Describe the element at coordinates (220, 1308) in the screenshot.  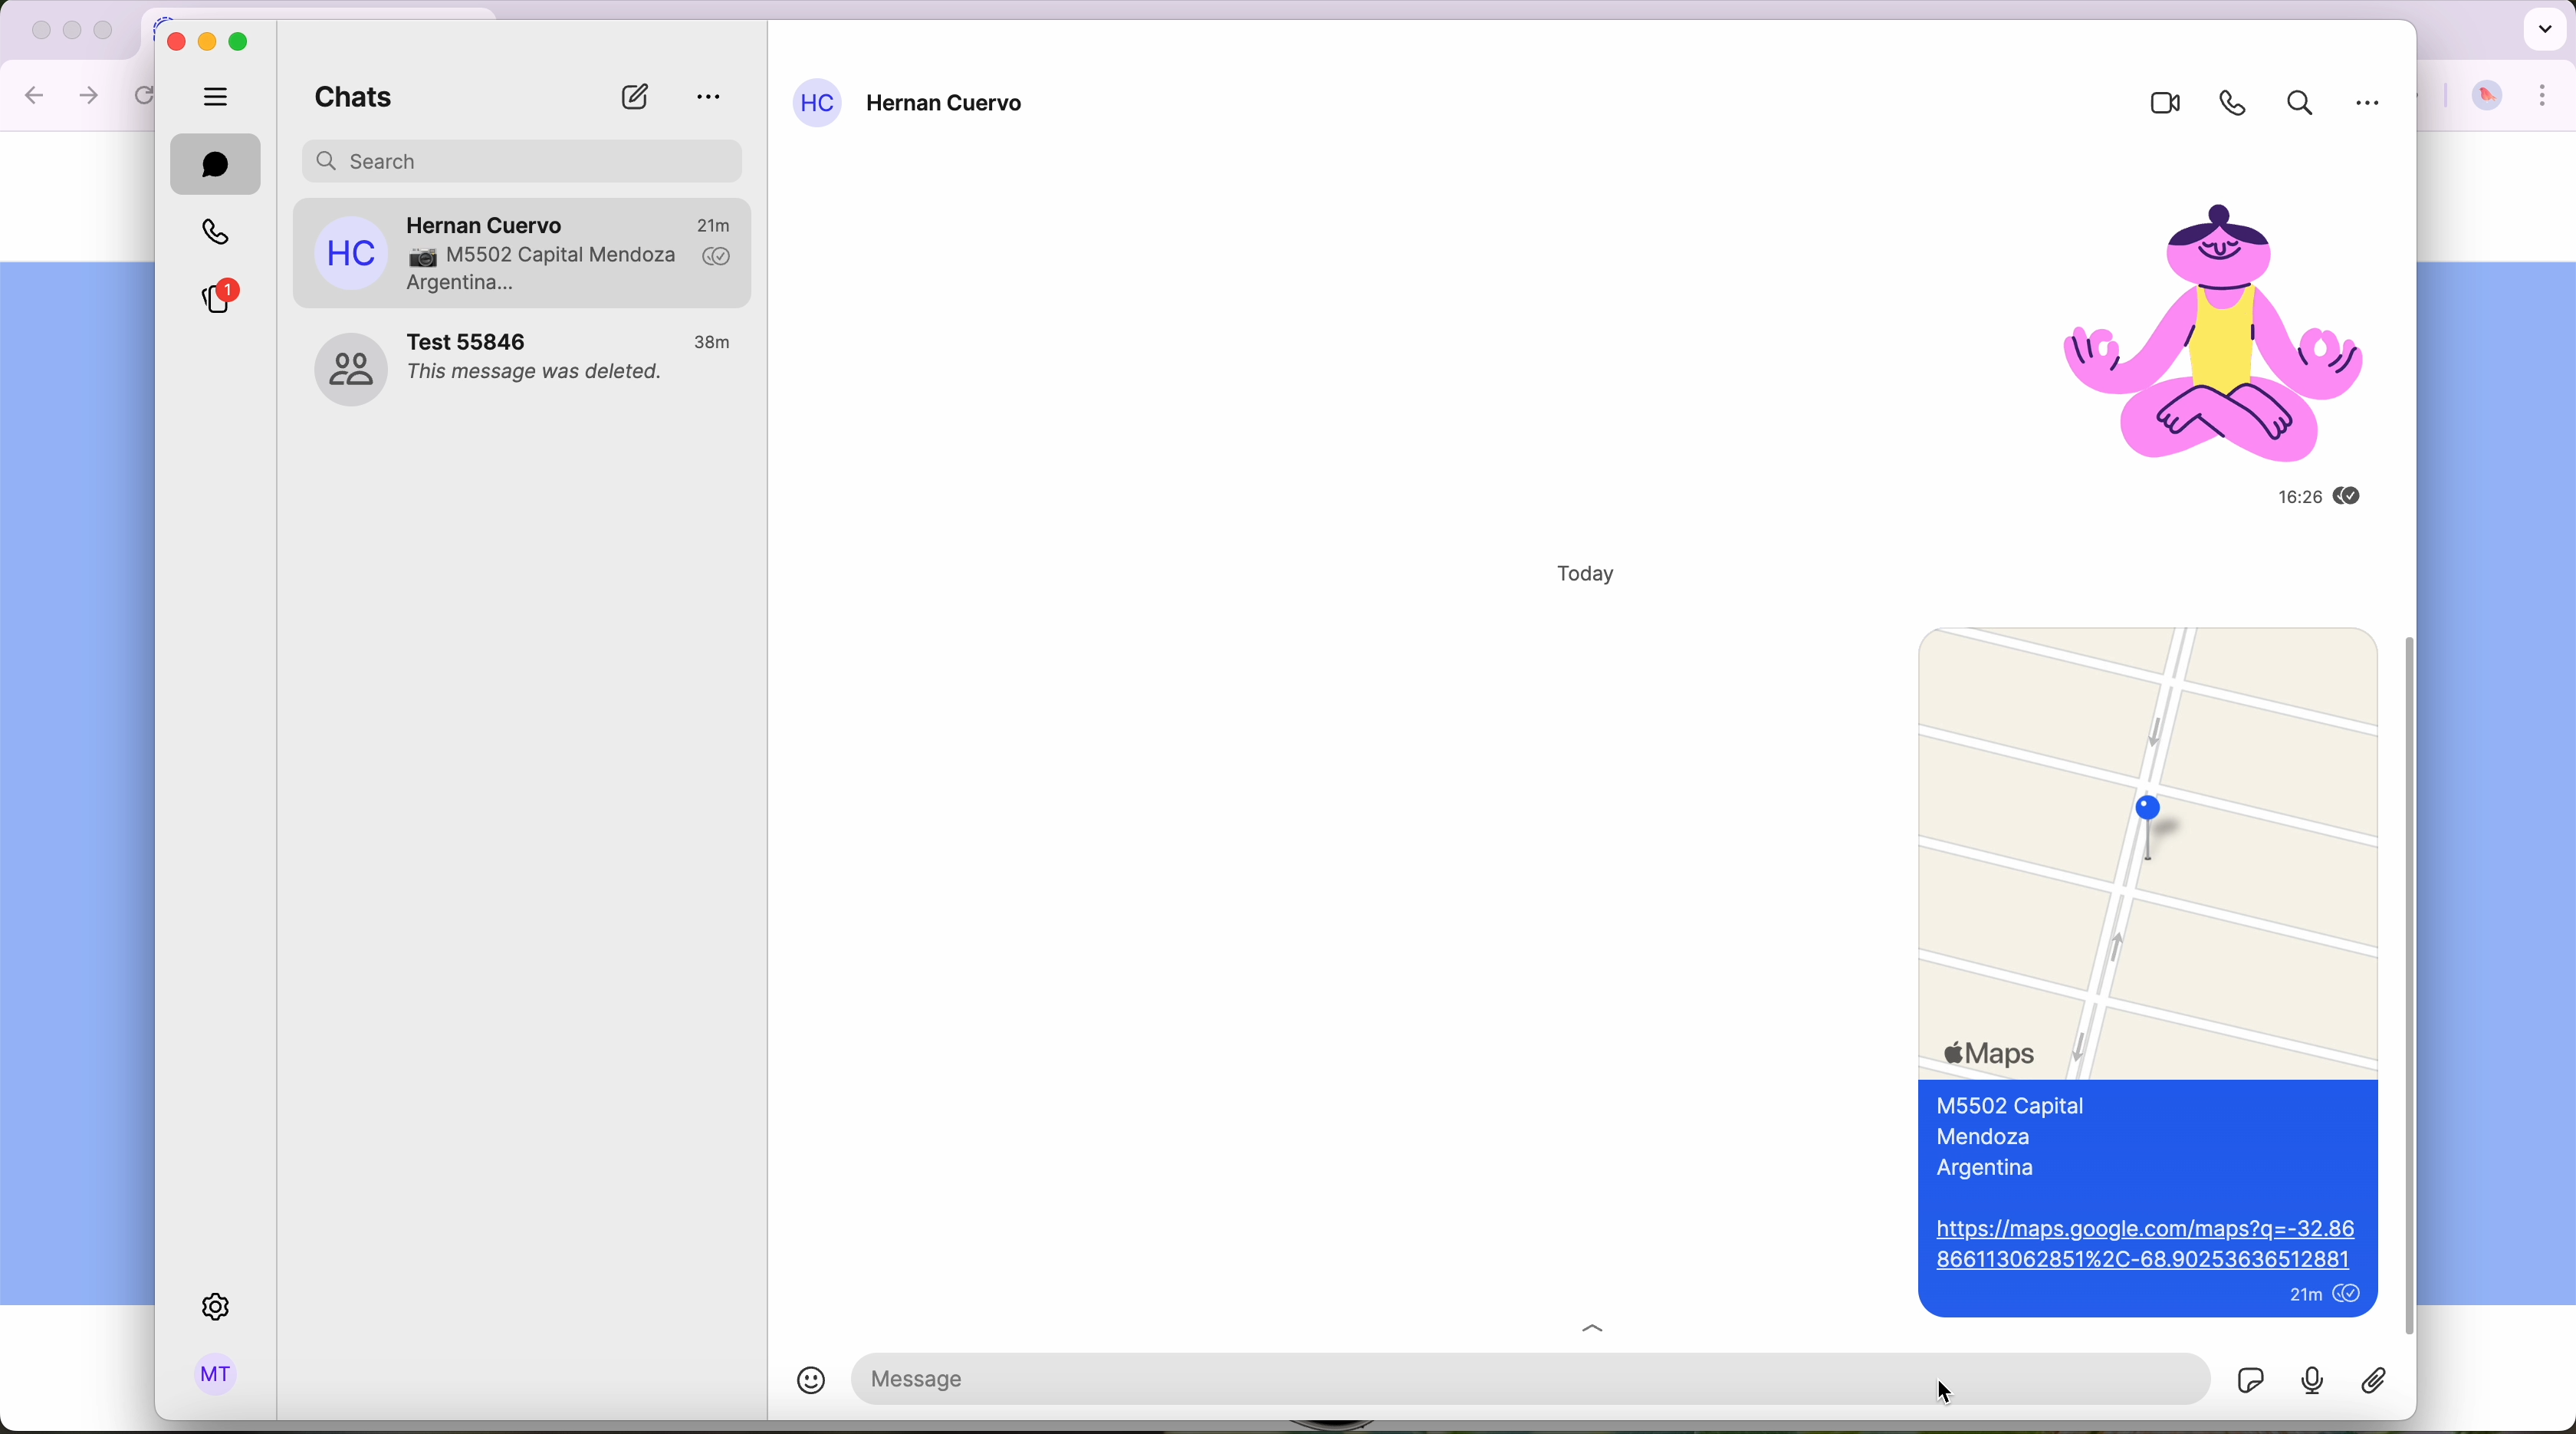
I see `settings` at that location.